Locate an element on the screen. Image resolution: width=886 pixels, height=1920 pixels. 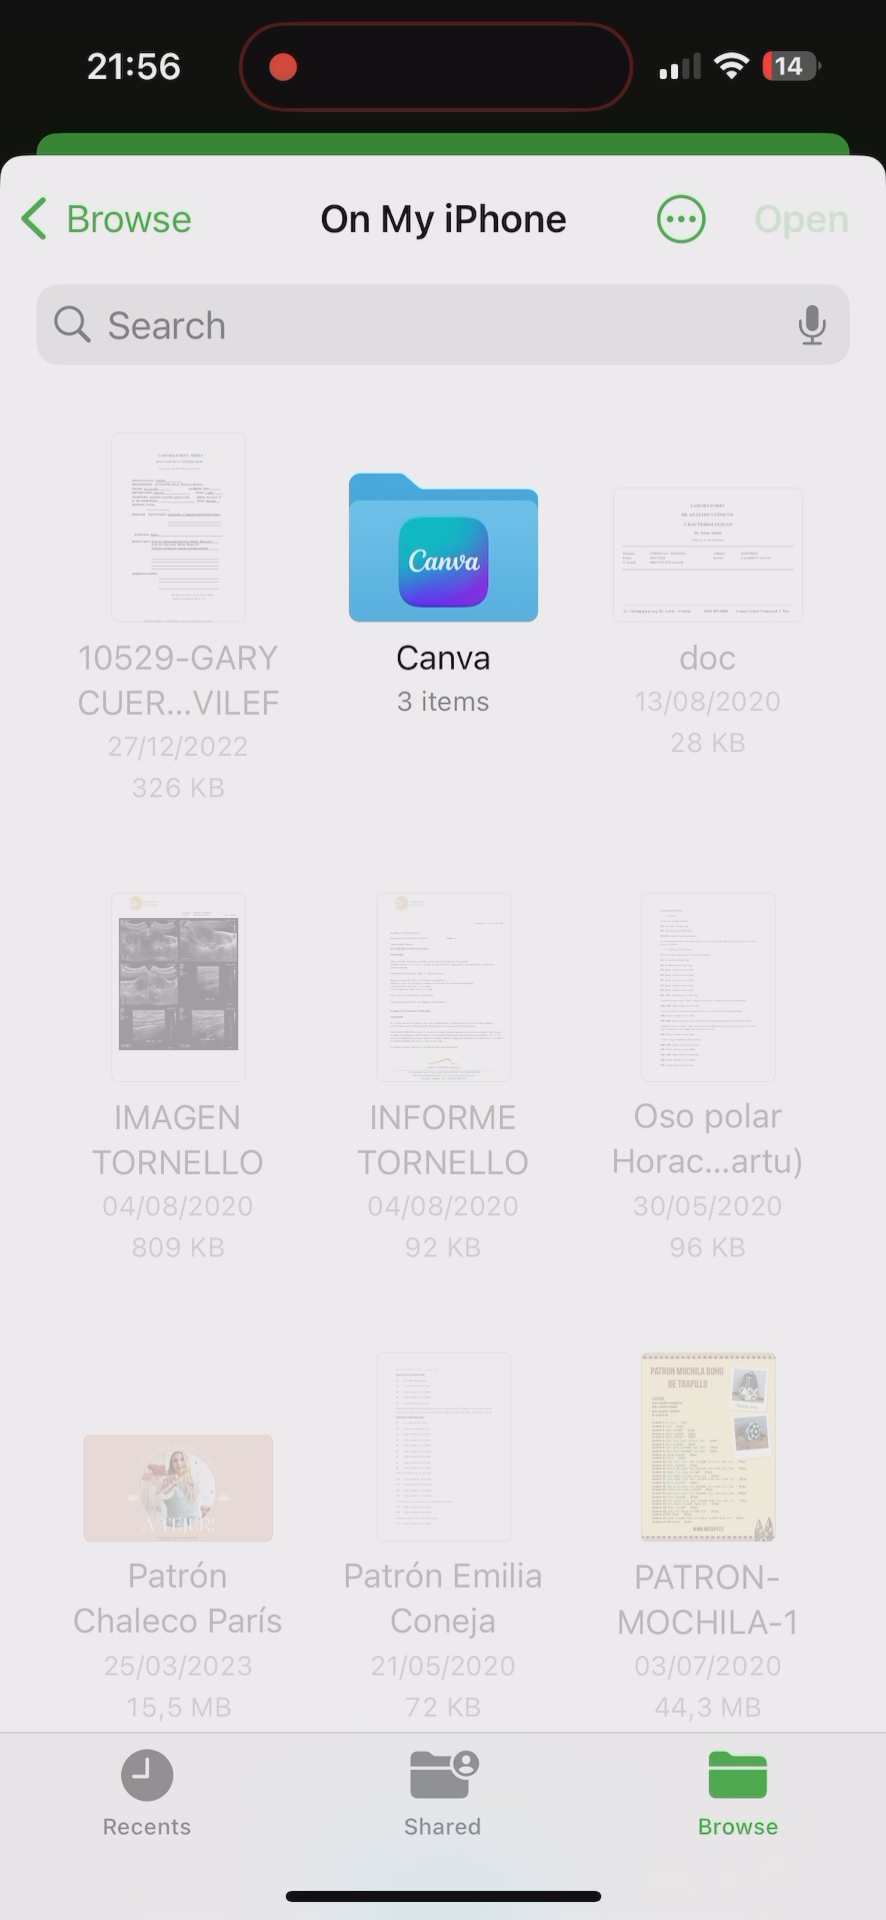
 is located at coordinates (707, 624).